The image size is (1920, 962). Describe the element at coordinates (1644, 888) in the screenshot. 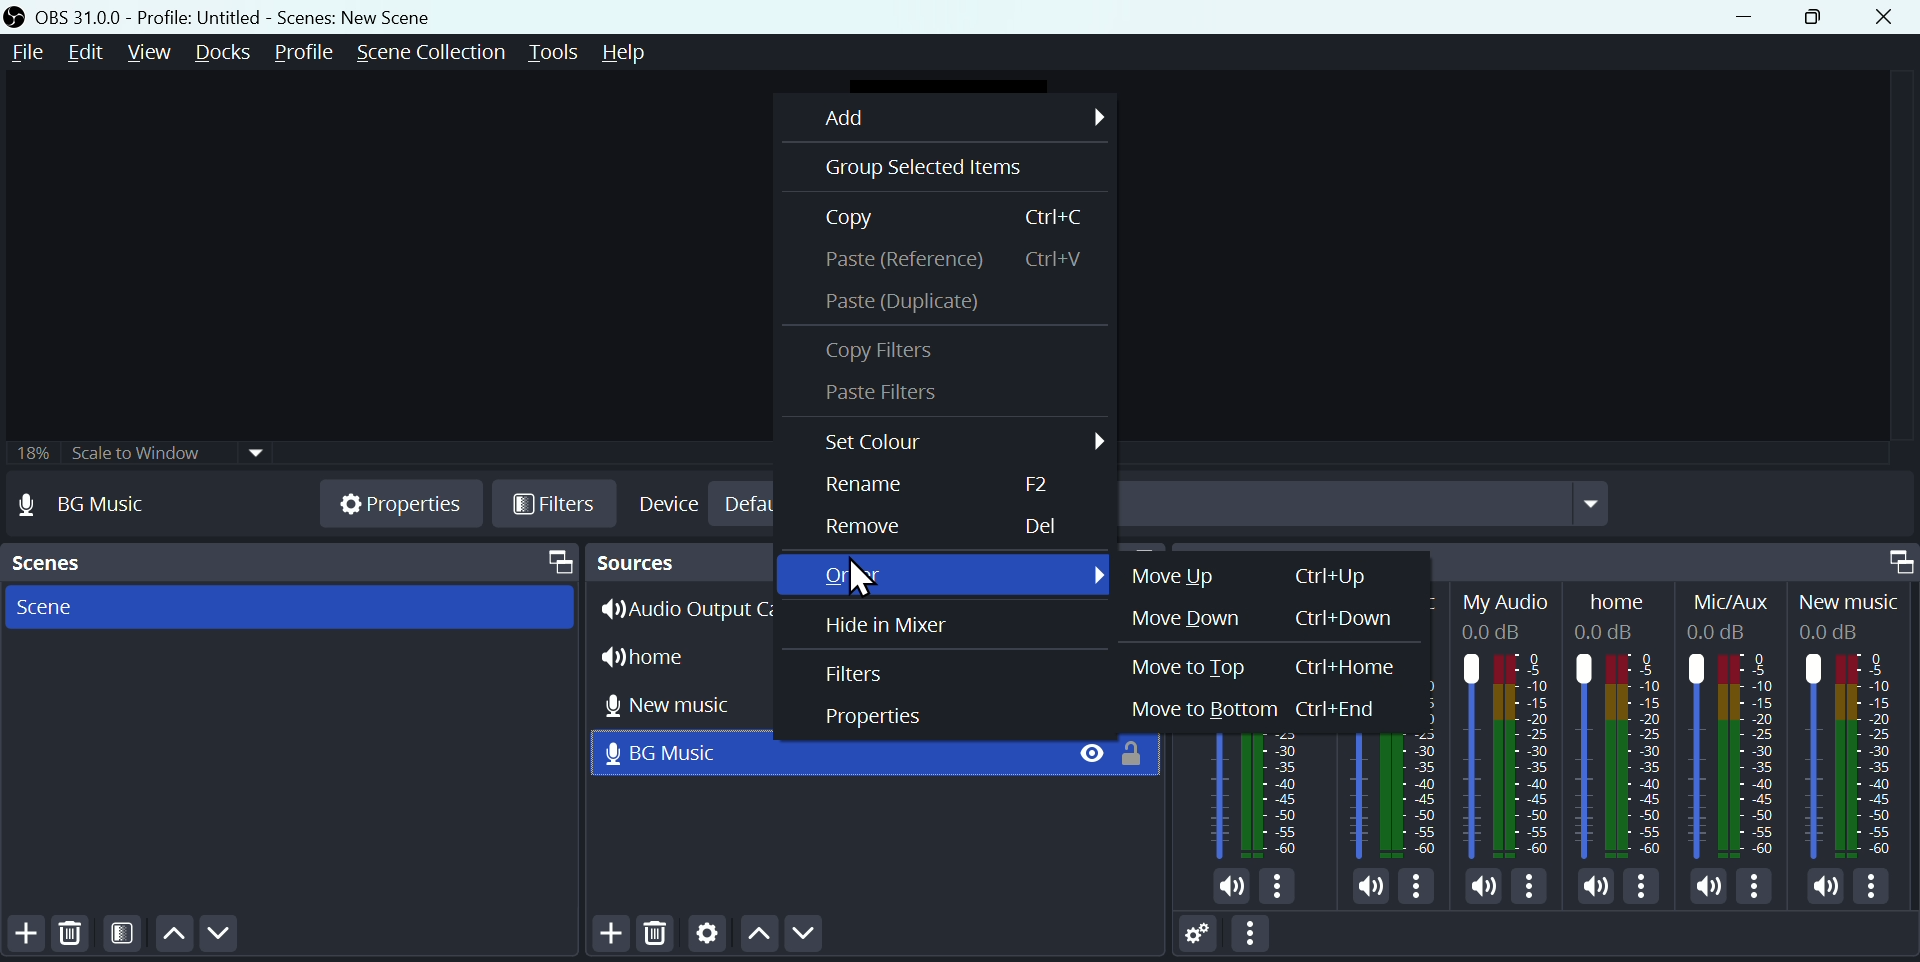

I see `More` at that location.